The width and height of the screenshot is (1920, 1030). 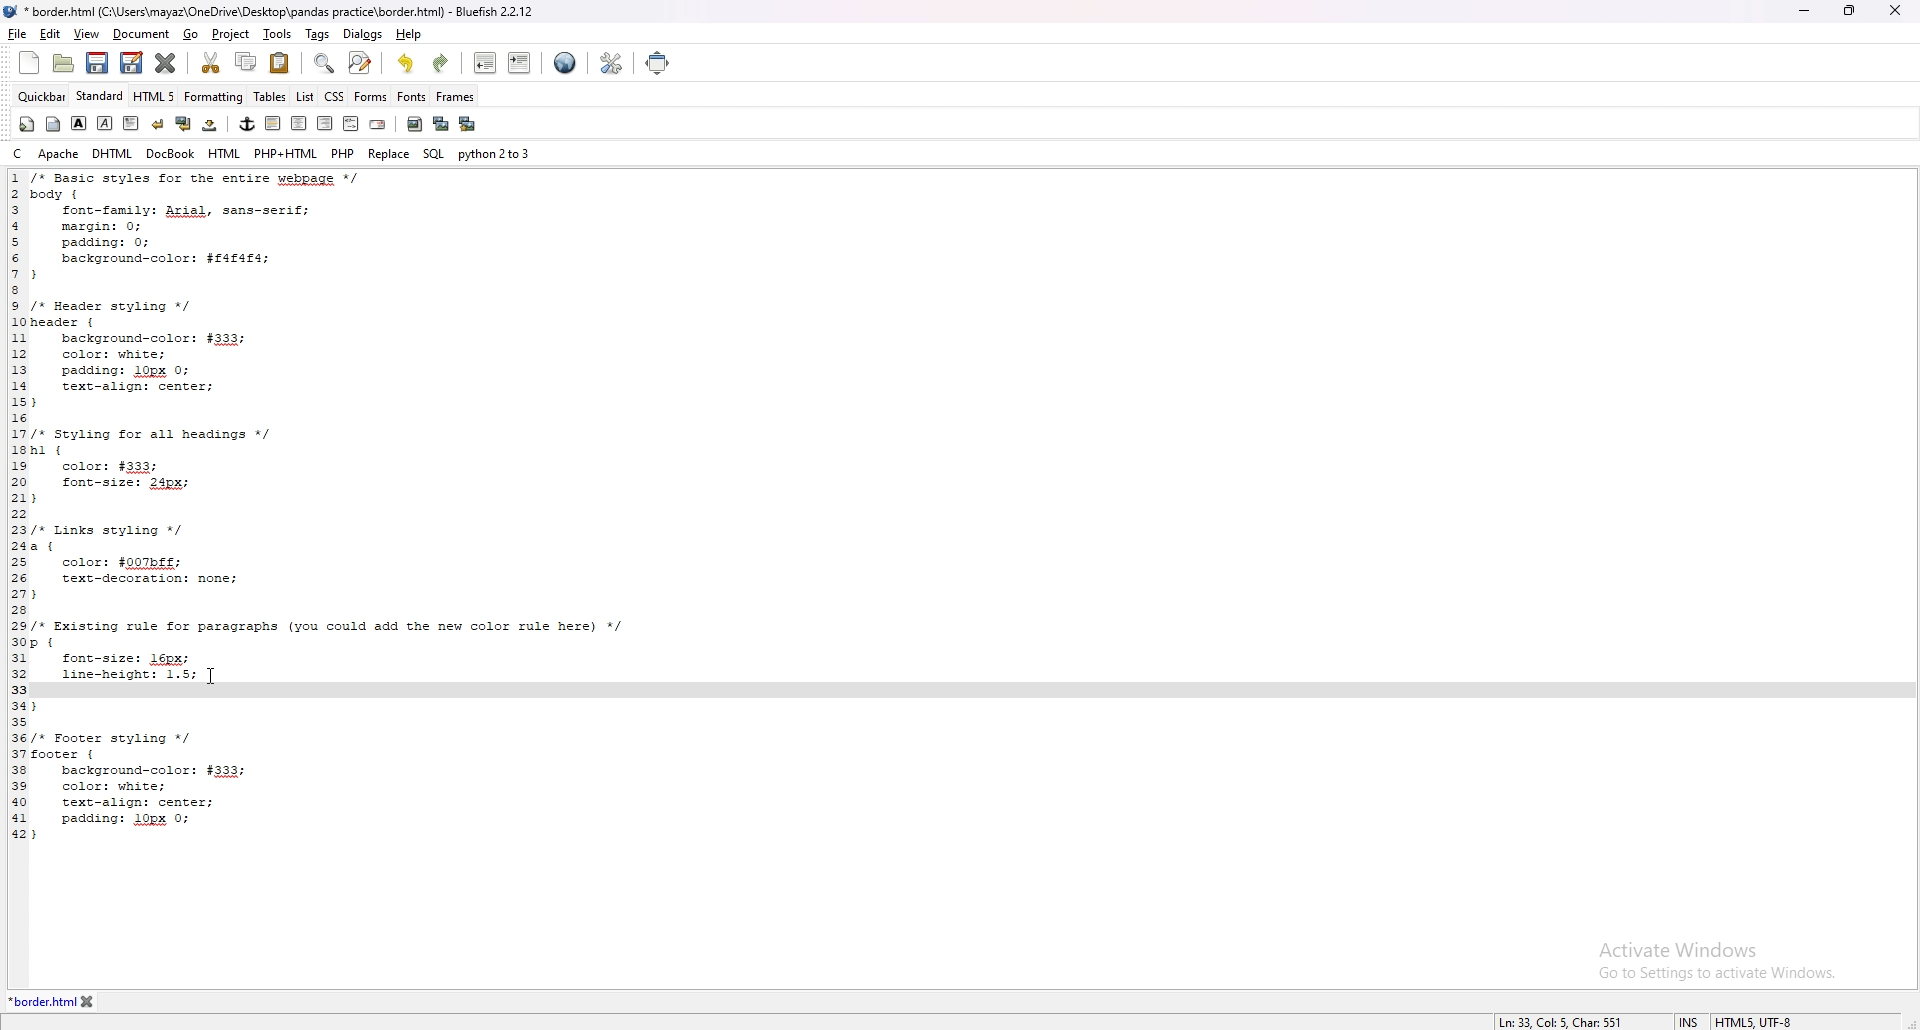 I want to click on body, so click(x=54, y=124).